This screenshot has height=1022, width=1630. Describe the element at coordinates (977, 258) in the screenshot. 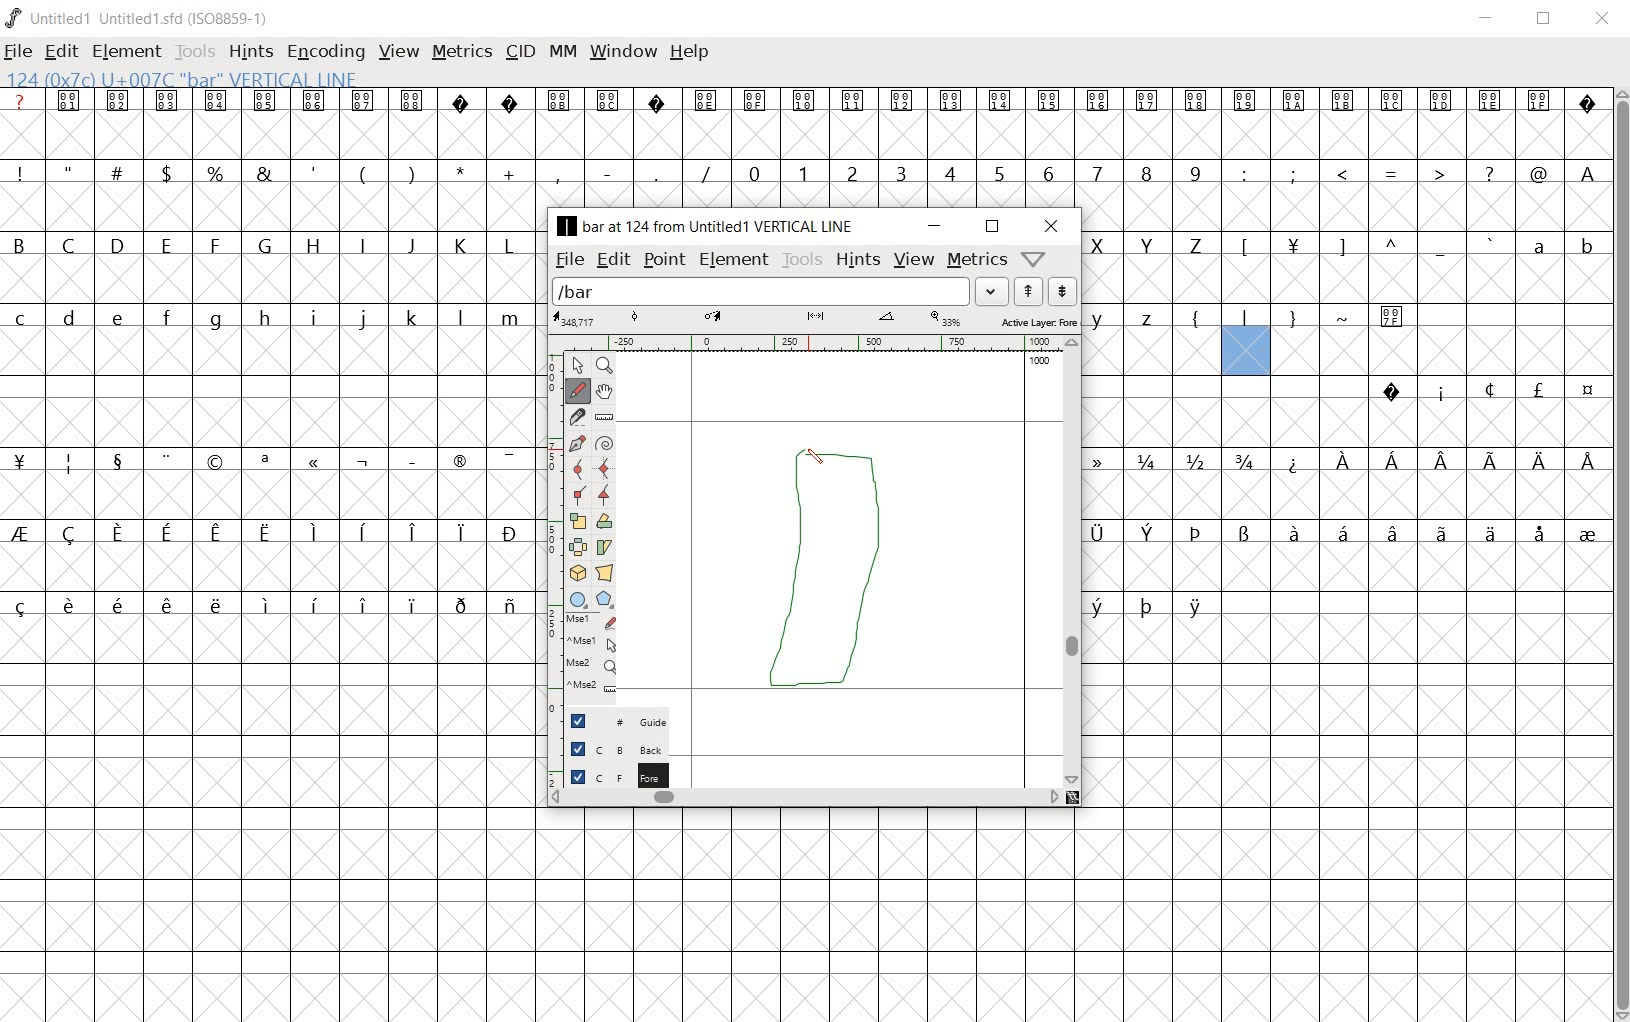

I see `metrics` at that location.